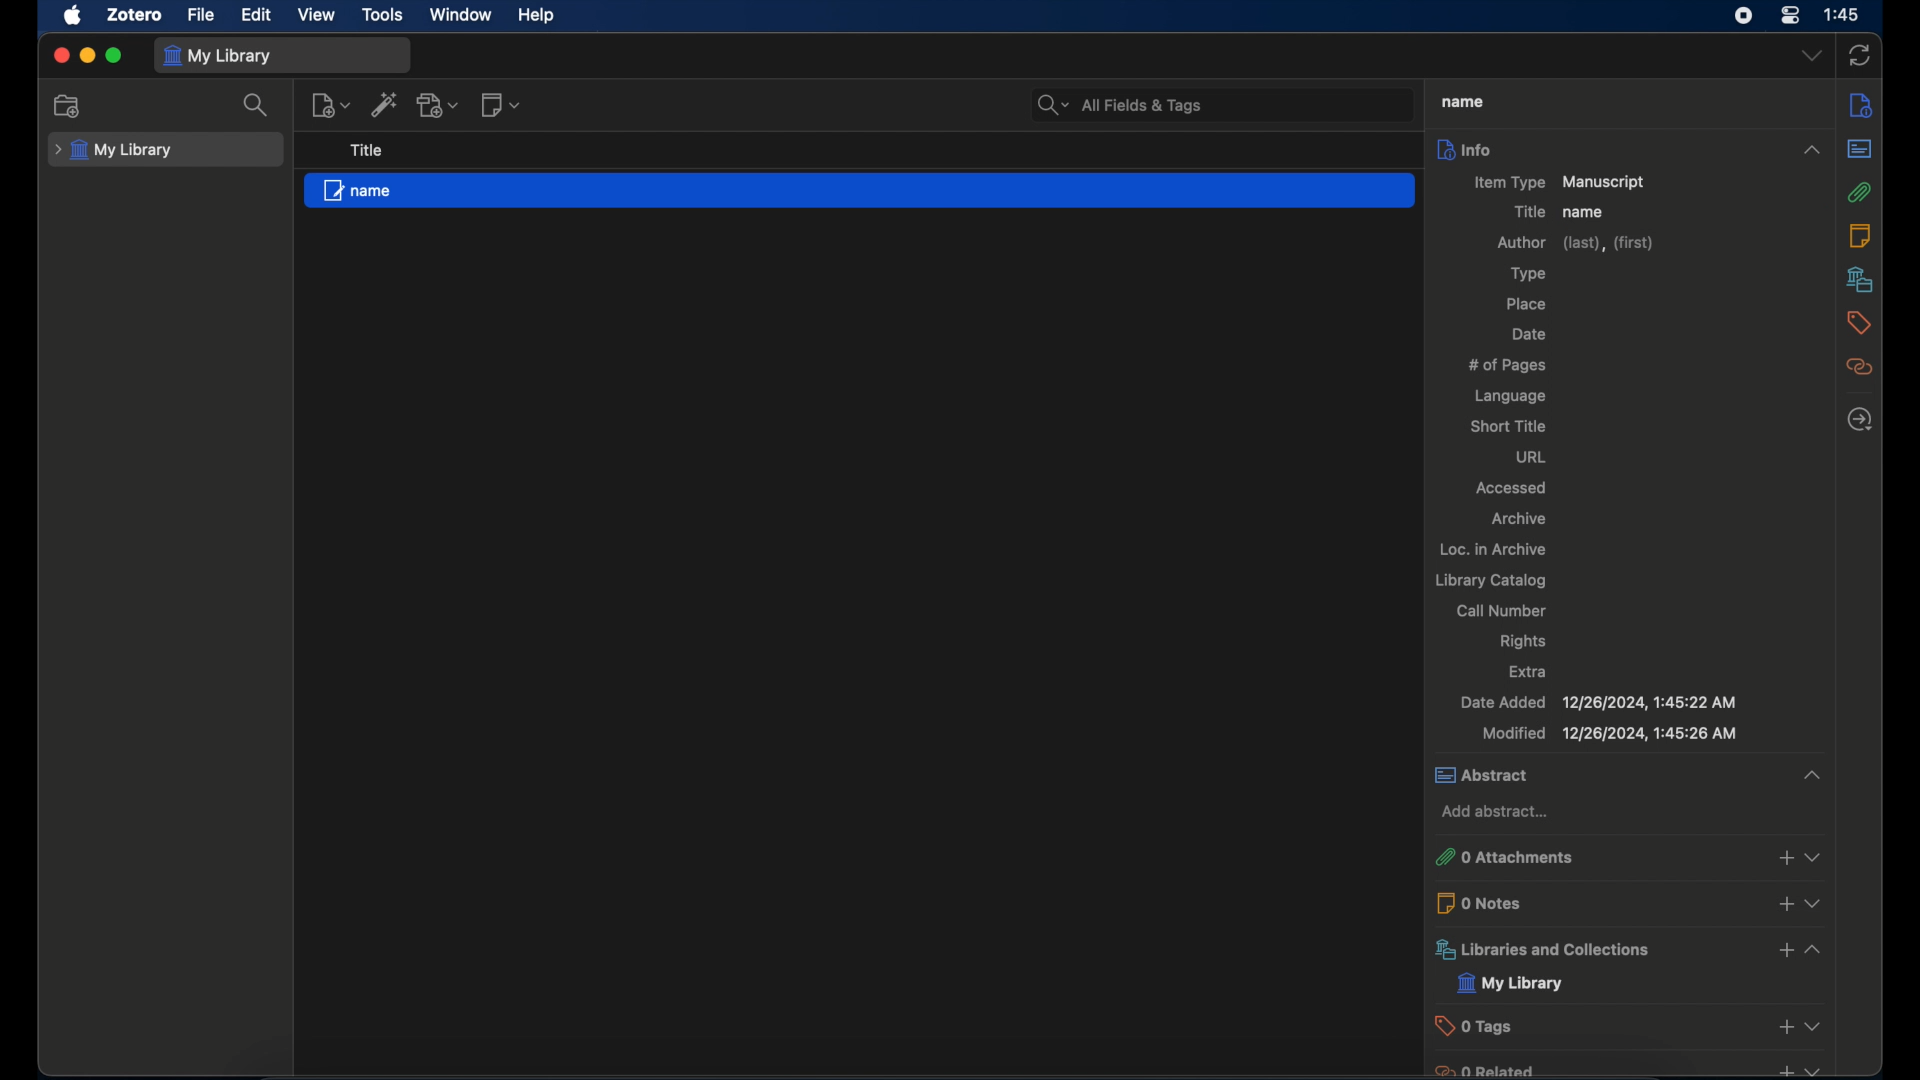 This screenshot has height=1080, width=1920. I want to click on file "name", so click(860, 191).